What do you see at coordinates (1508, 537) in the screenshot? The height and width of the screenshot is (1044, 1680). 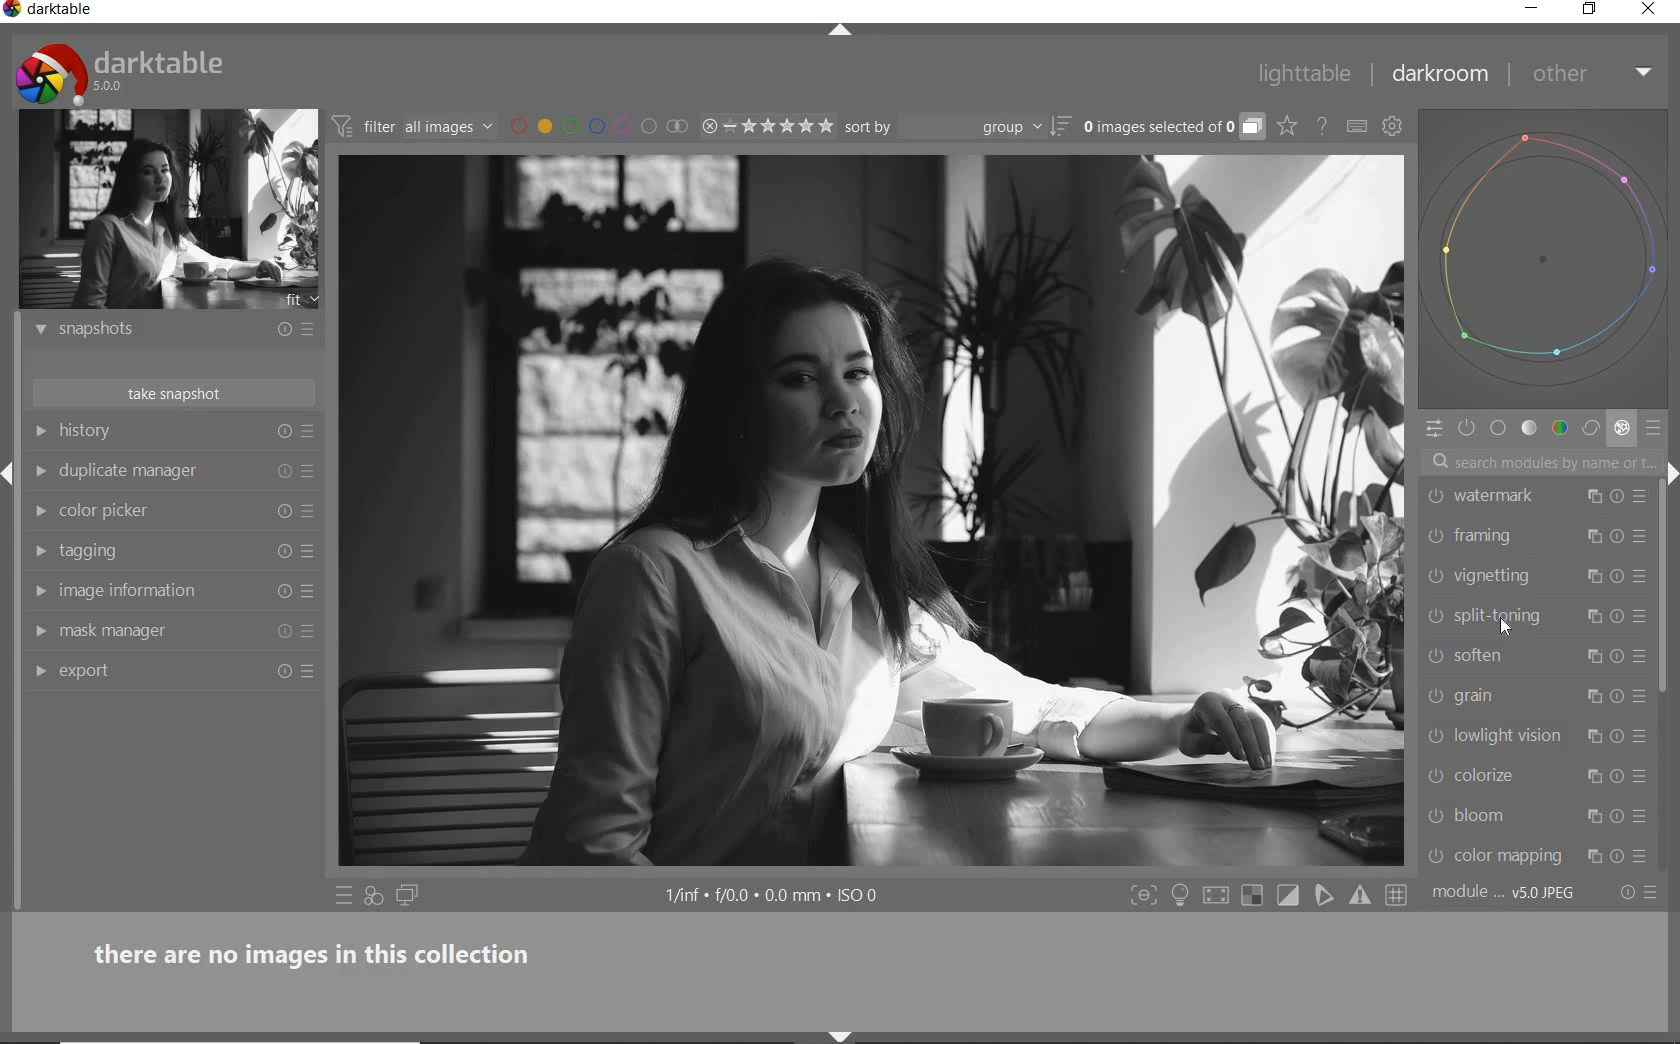 I see `framing` at bounding box center [1508, 537].